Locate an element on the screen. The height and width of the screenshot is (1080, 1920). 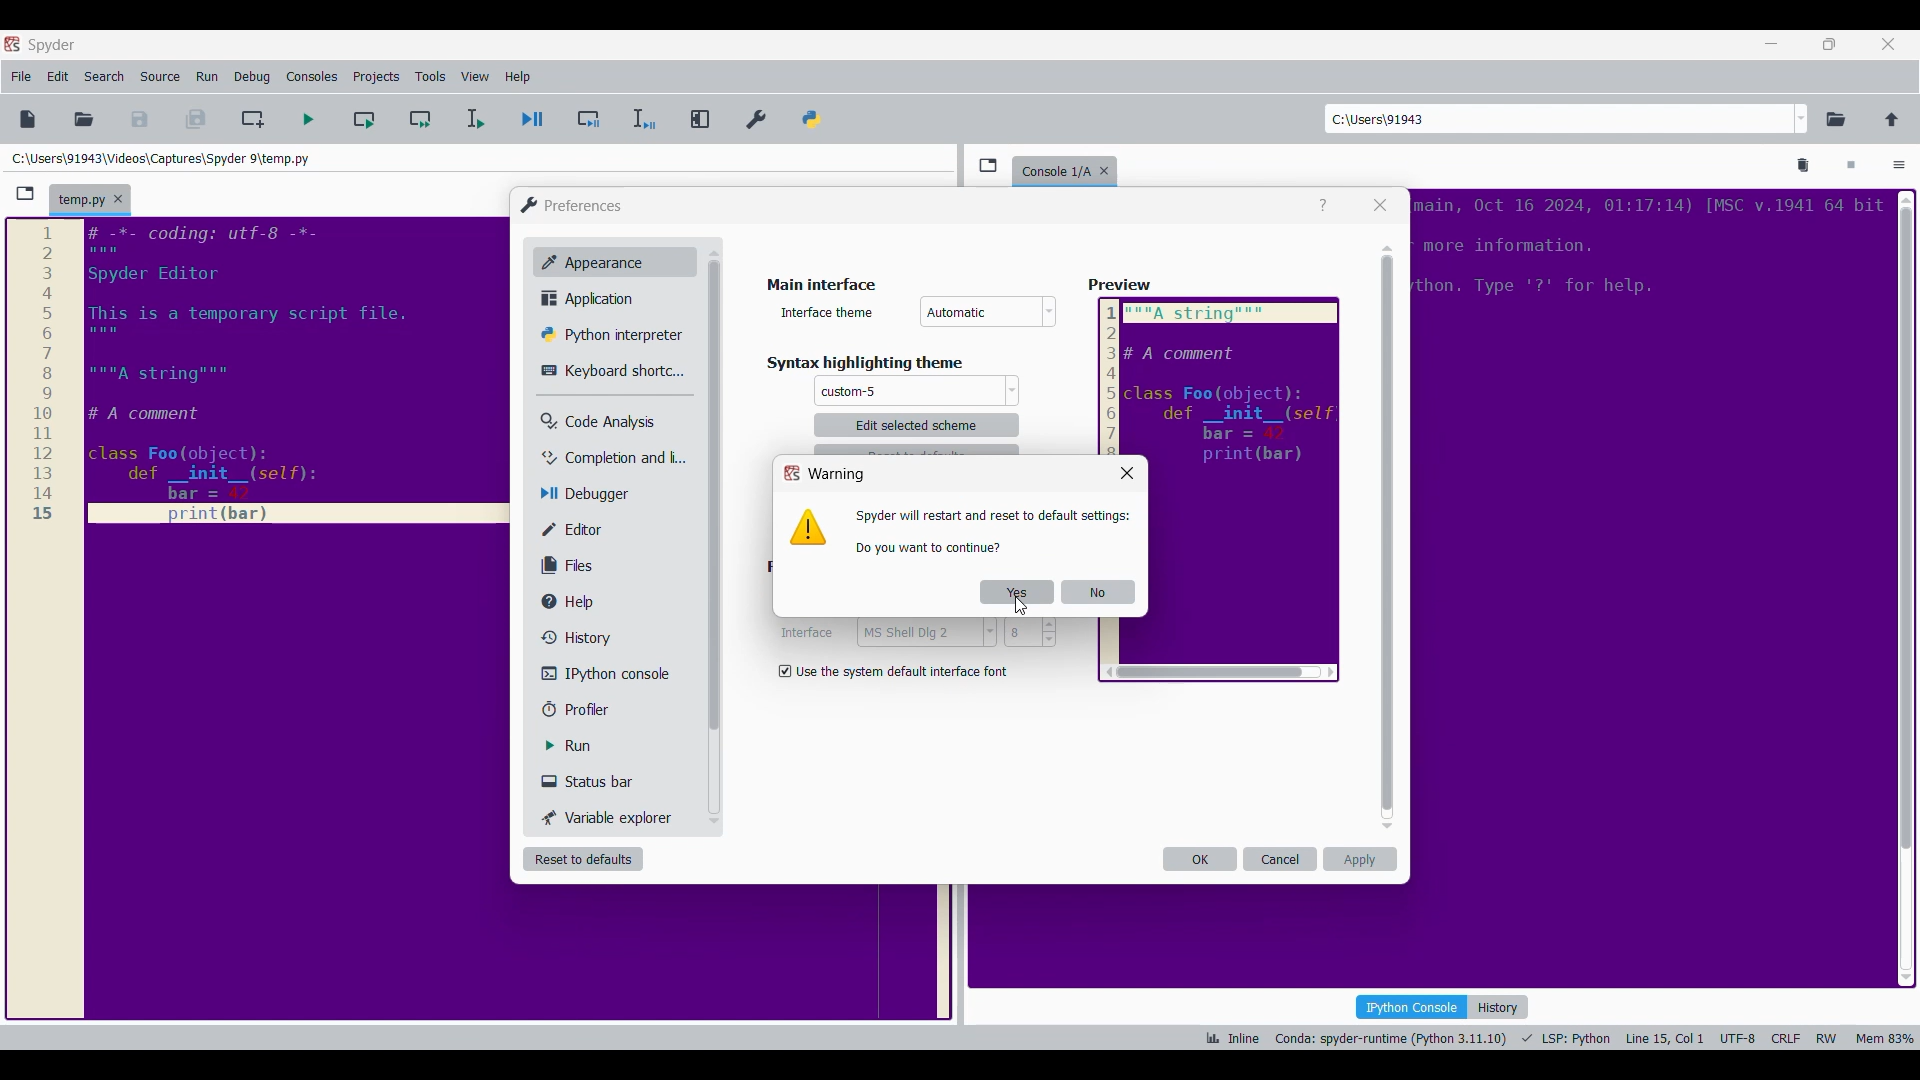
Close interface is located at coordinates (1889, 44).